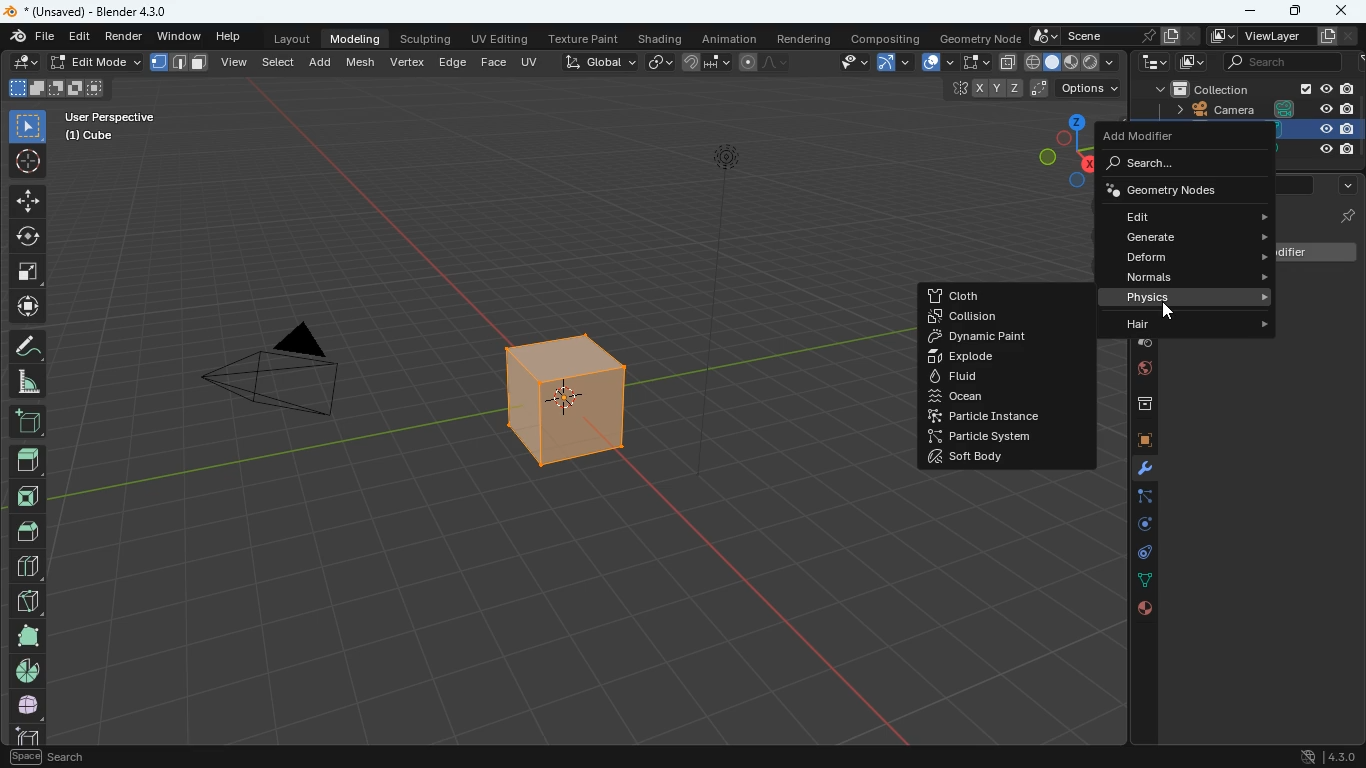 The image size is (1366, 768). What do you see at coordinates (1136, 498) in the screenshot?
I see `edge` at bounding box center [1136, 498].